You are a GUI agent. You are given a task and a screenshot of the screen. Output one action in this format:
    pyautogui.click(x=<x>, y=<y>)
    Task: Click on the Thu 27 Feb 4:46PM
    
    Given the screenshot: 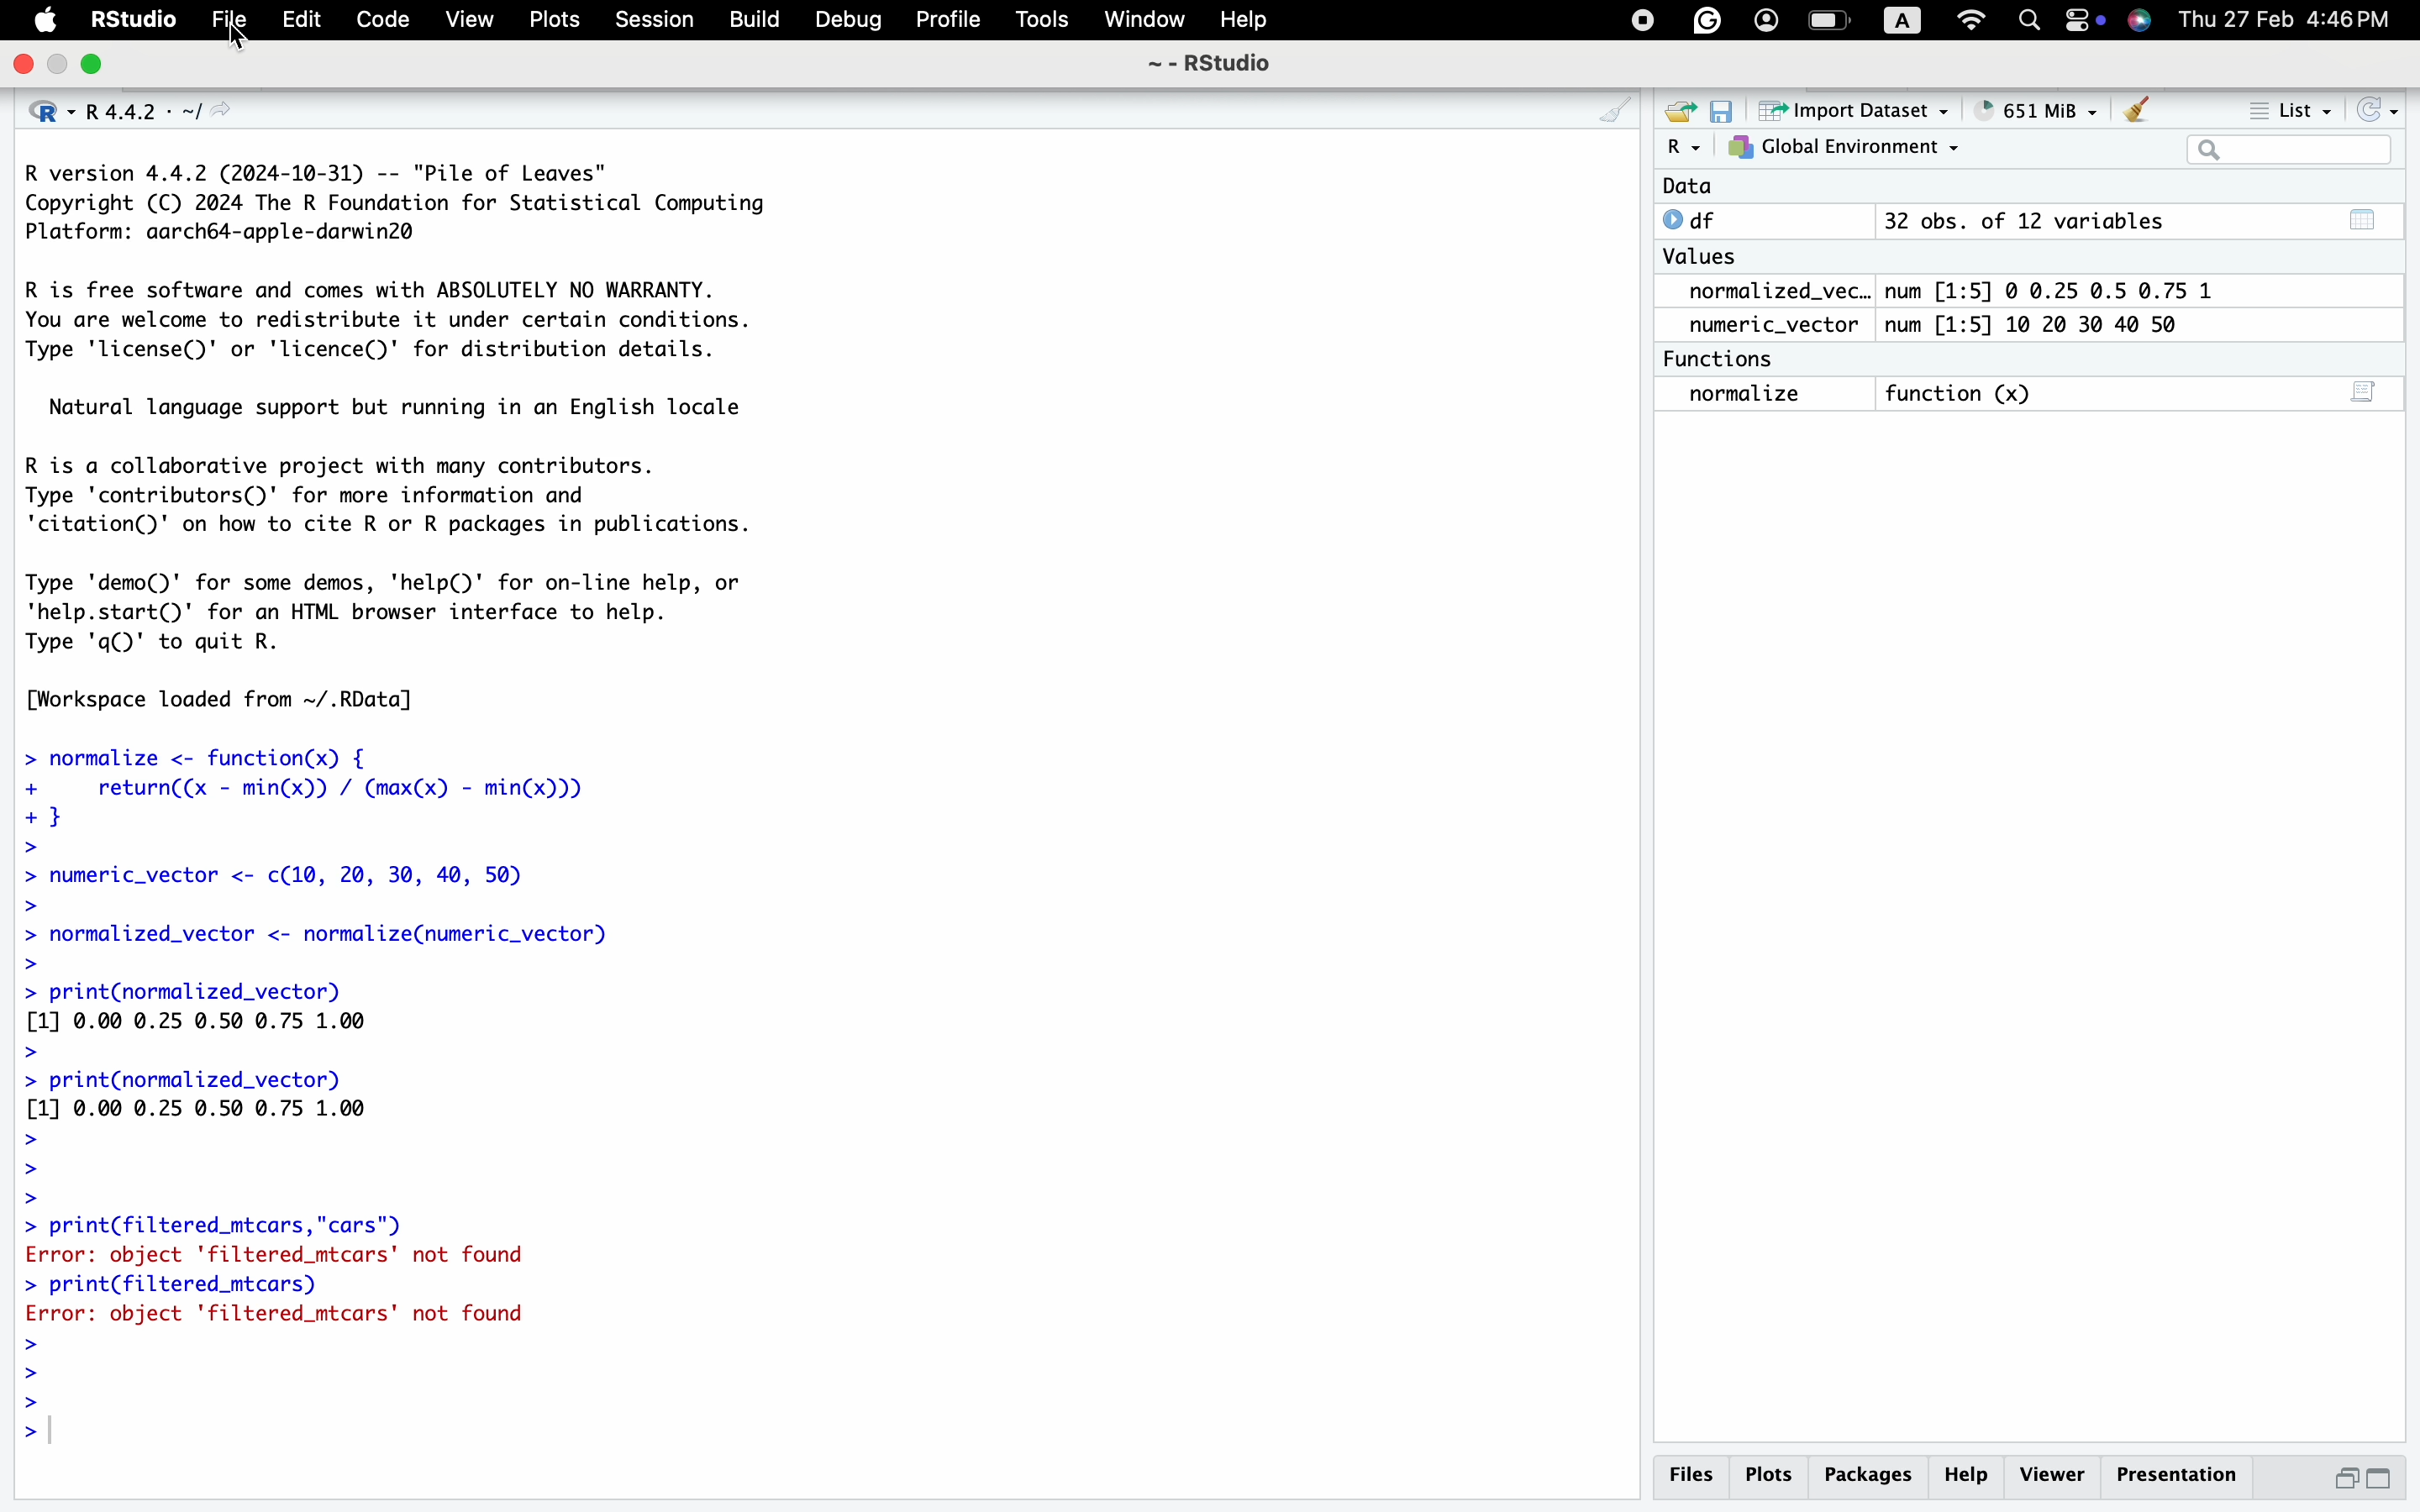 What is the action you would take?
    pyautogui.click(x=2286, y=21)
    